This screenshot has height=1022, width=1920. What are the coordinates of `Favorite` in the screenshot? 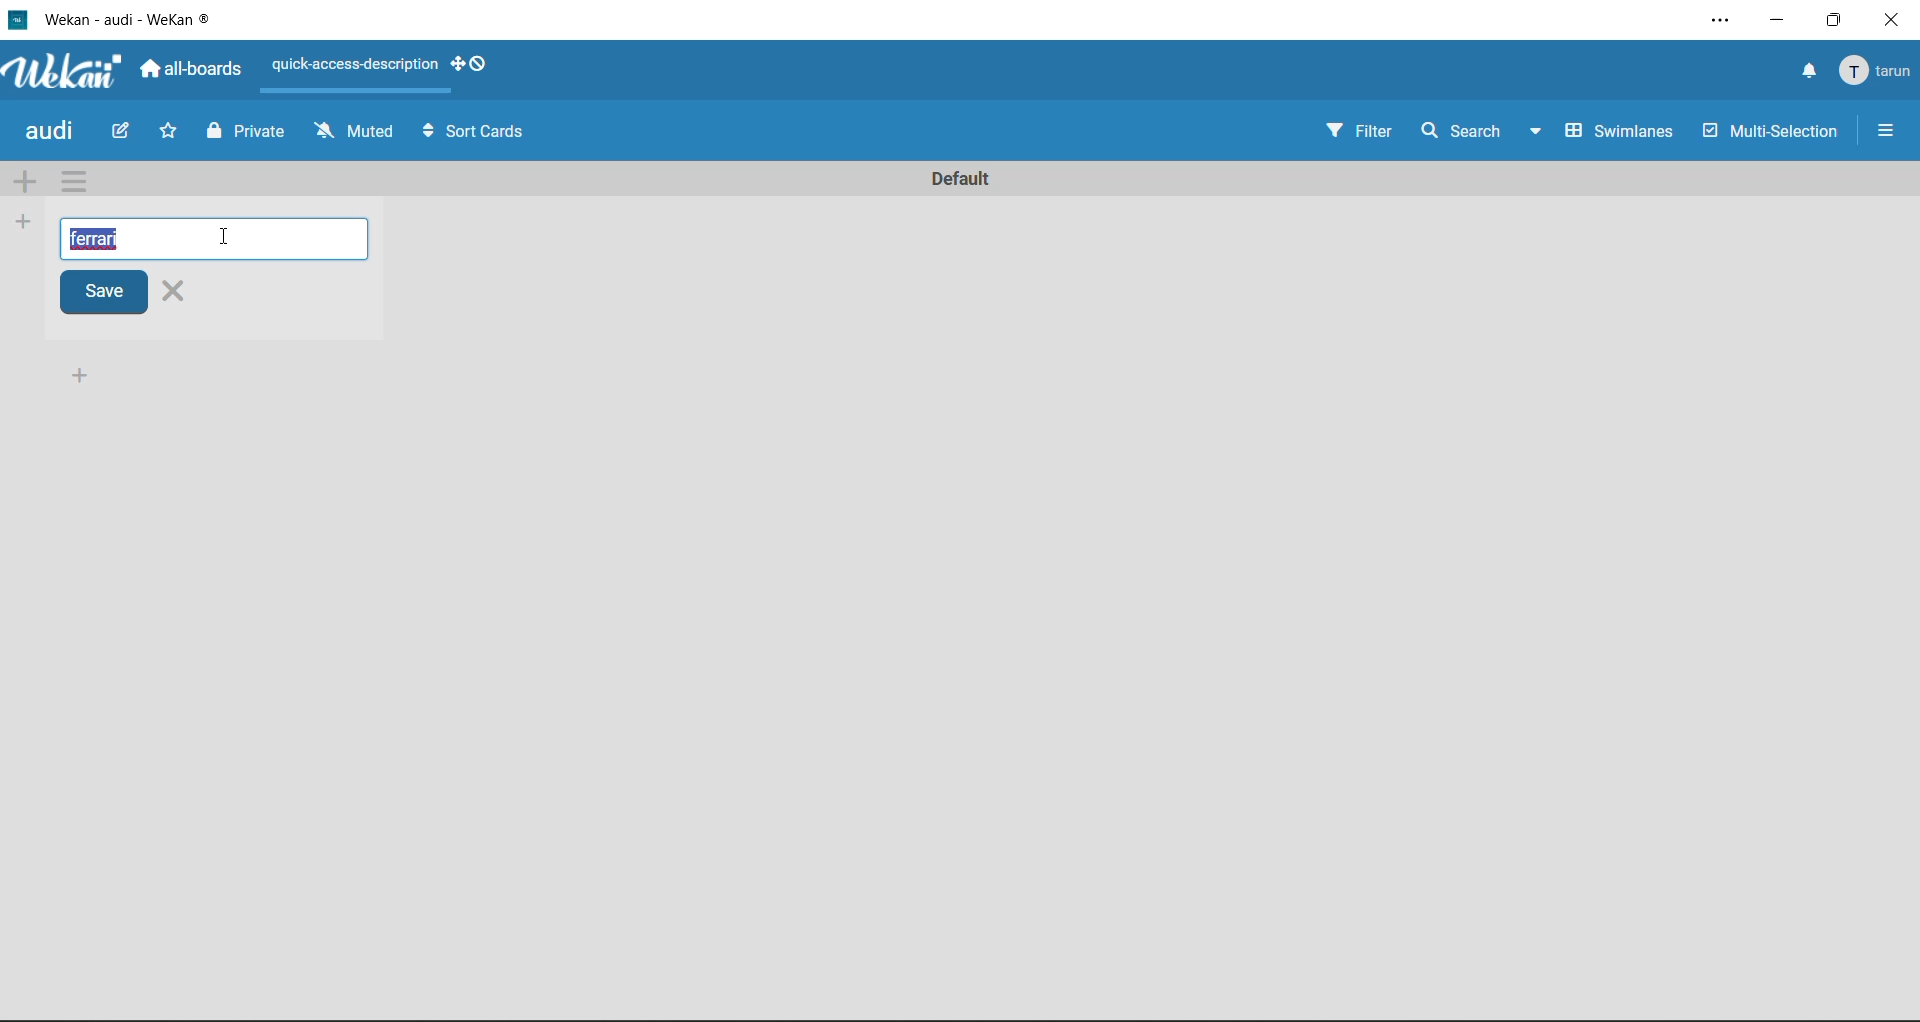 It's located at (163, 134).